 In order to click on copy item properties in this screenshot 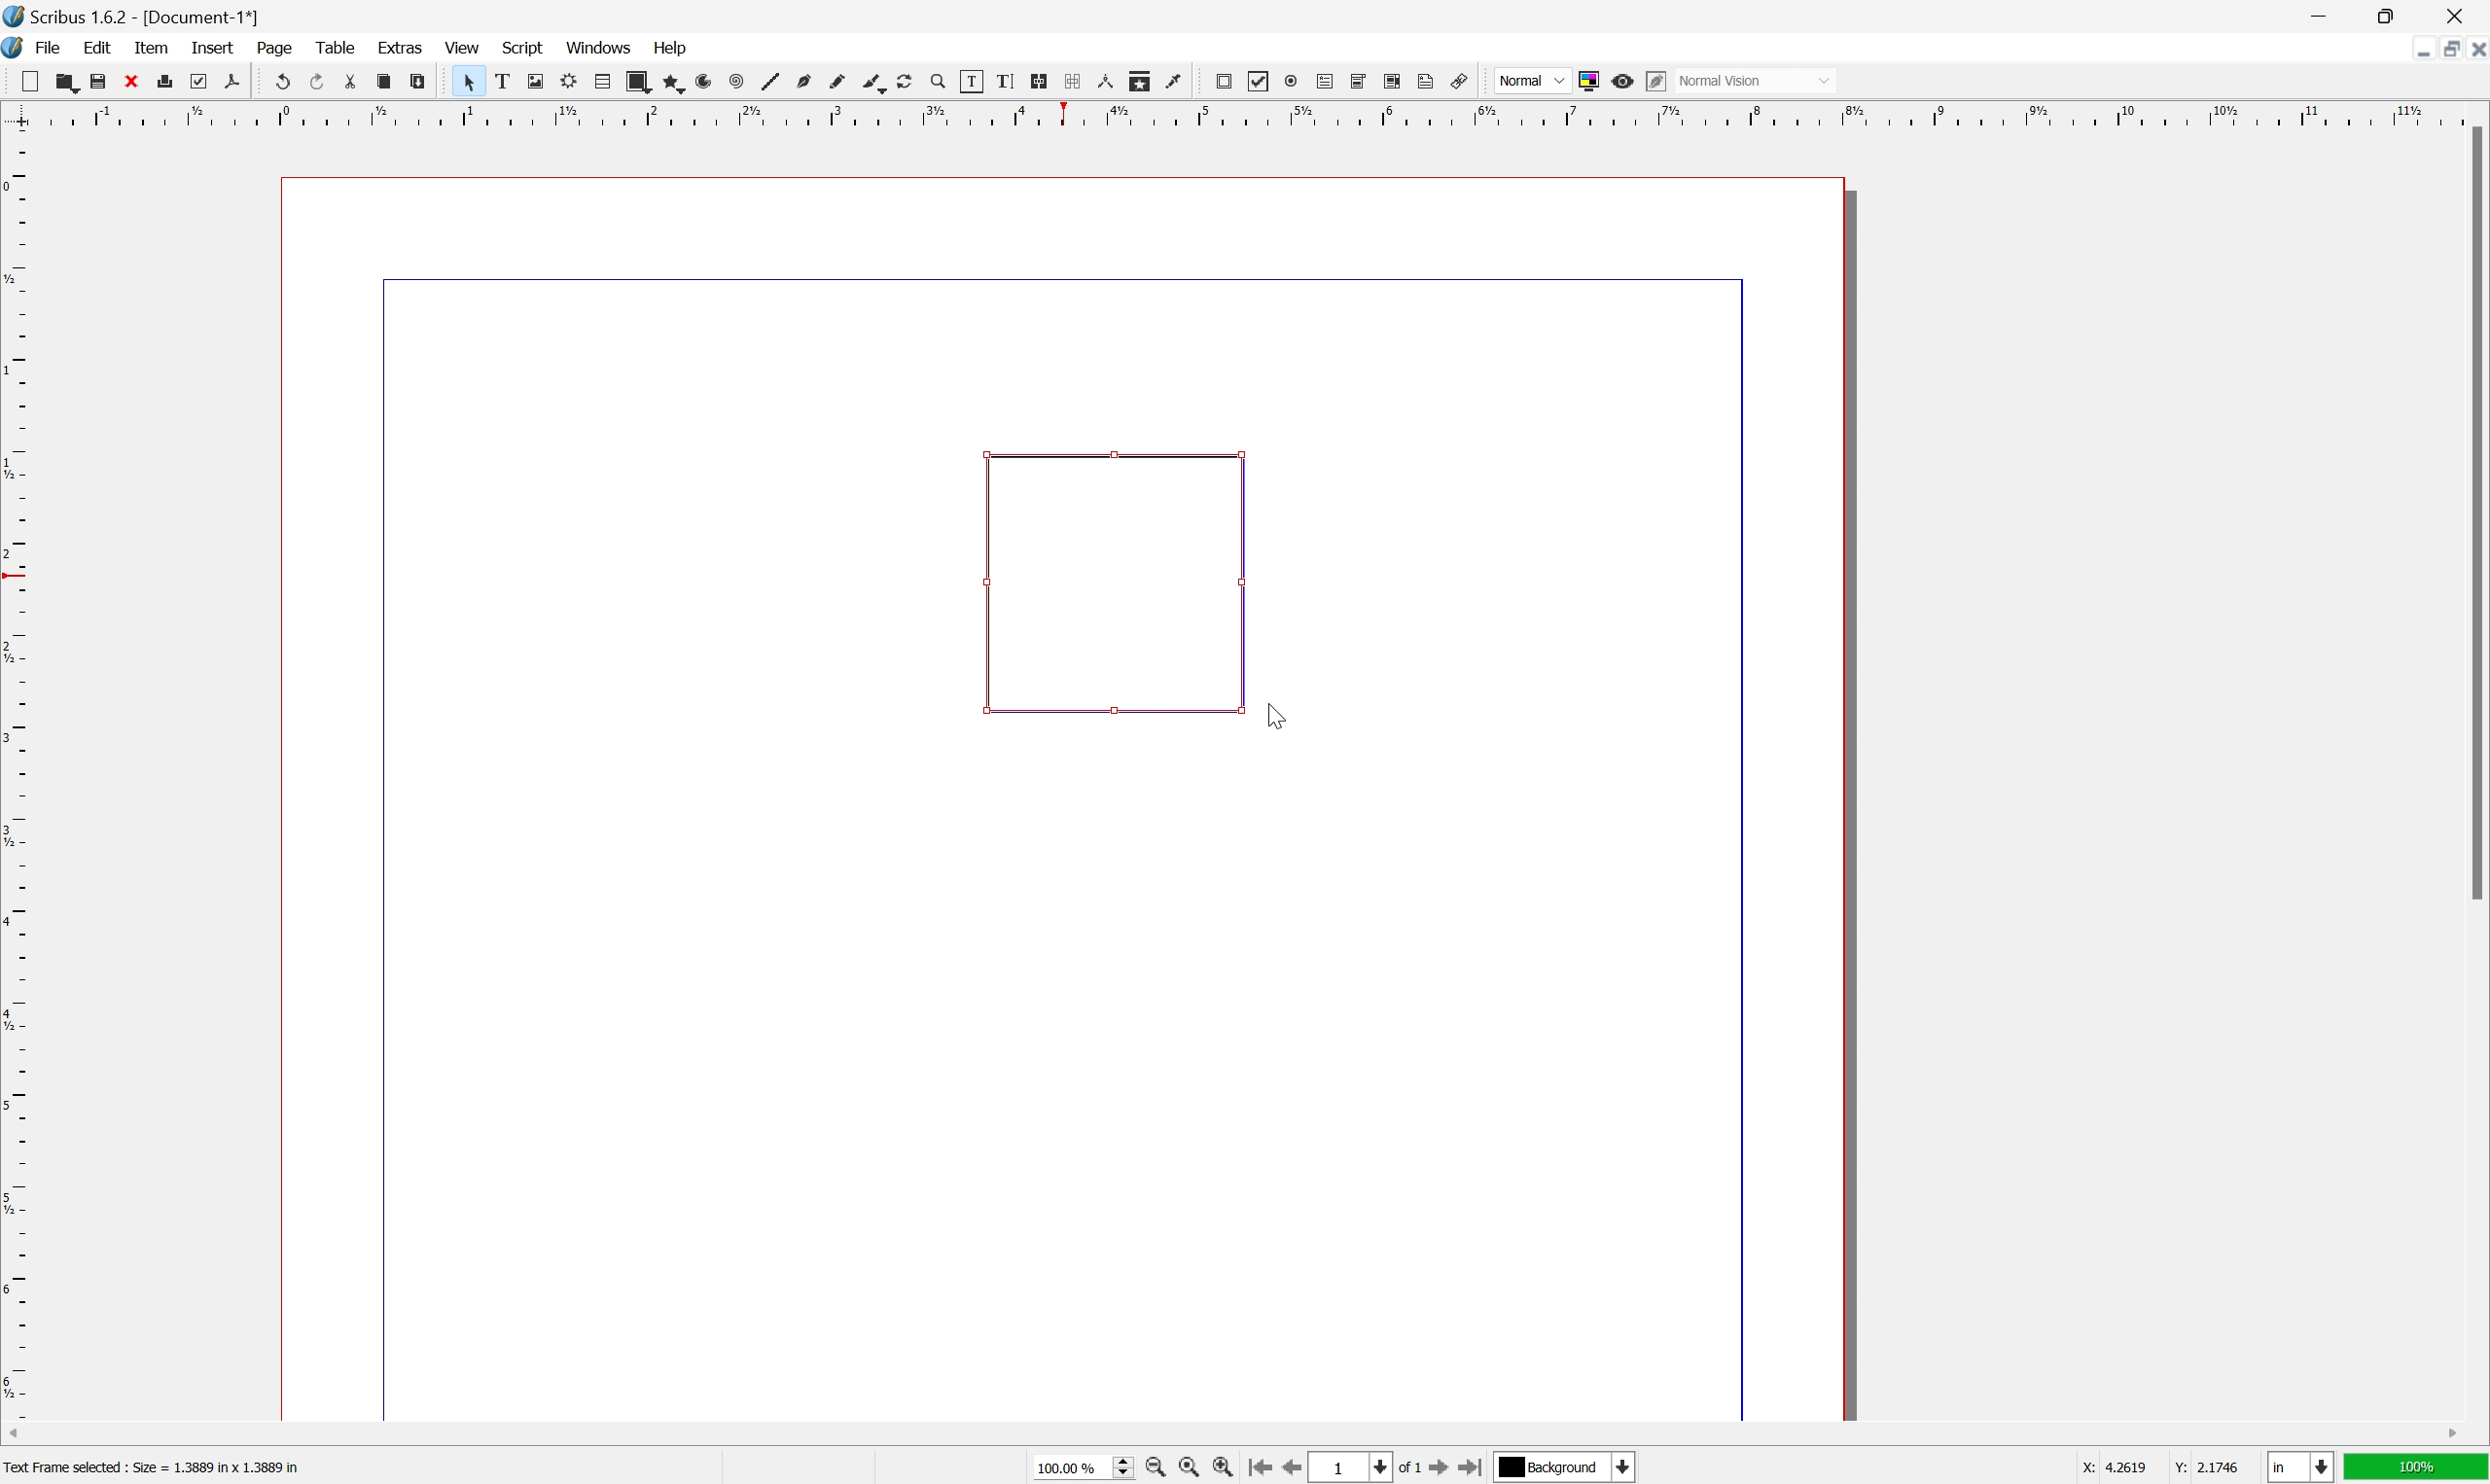, I will do `click(1140, 81)`.